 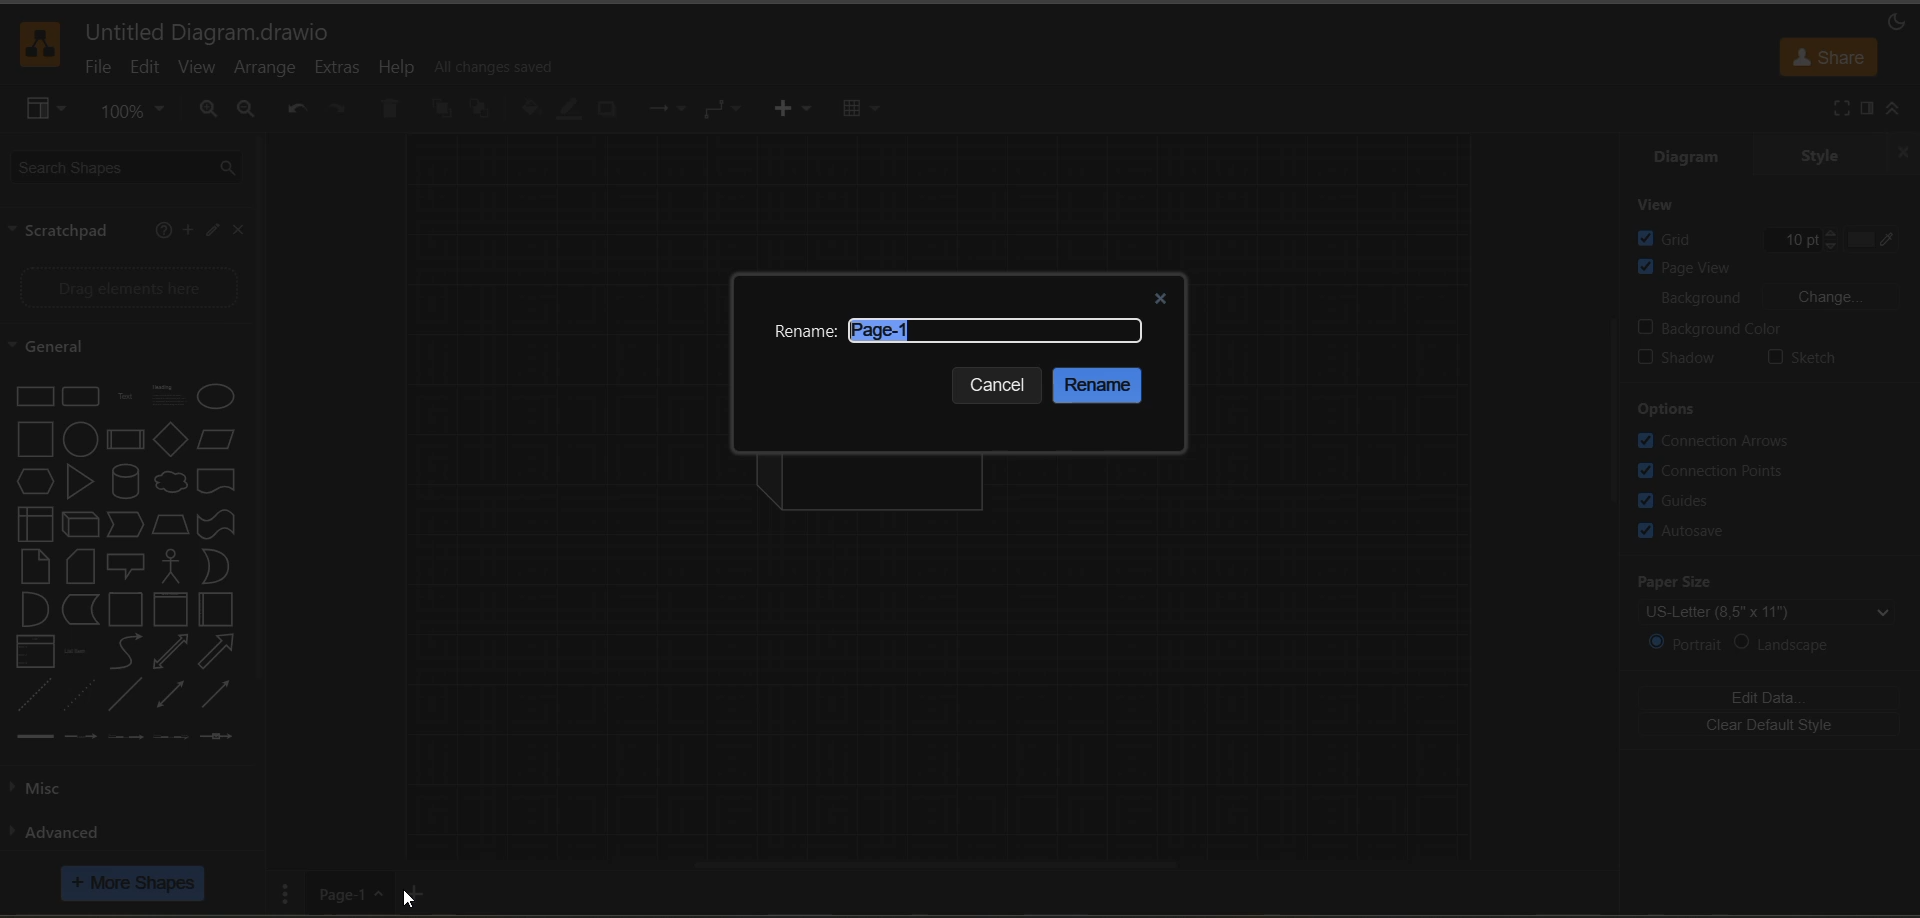 I want to click on appearance, so click(x=1896, y=23).